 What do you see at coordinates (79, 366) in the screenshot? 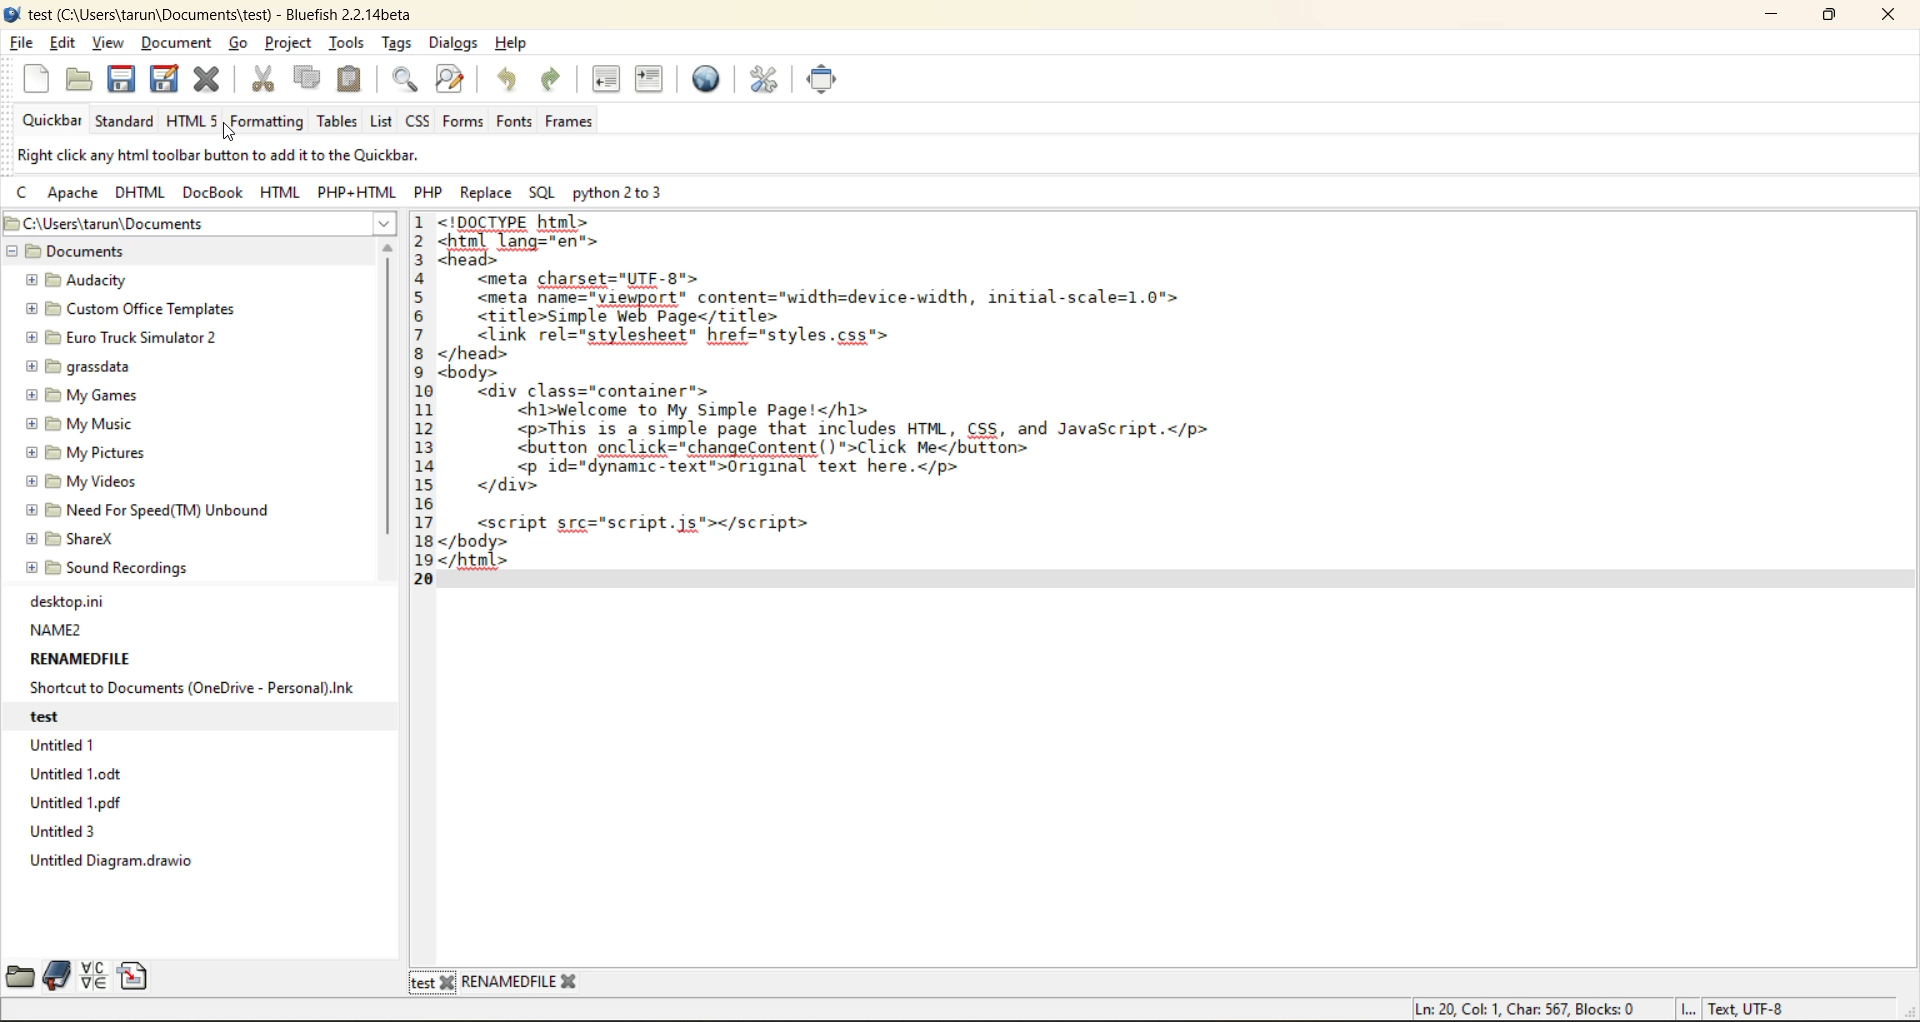
I see `@ [9 grassdata` at bounding box center [79, 366].